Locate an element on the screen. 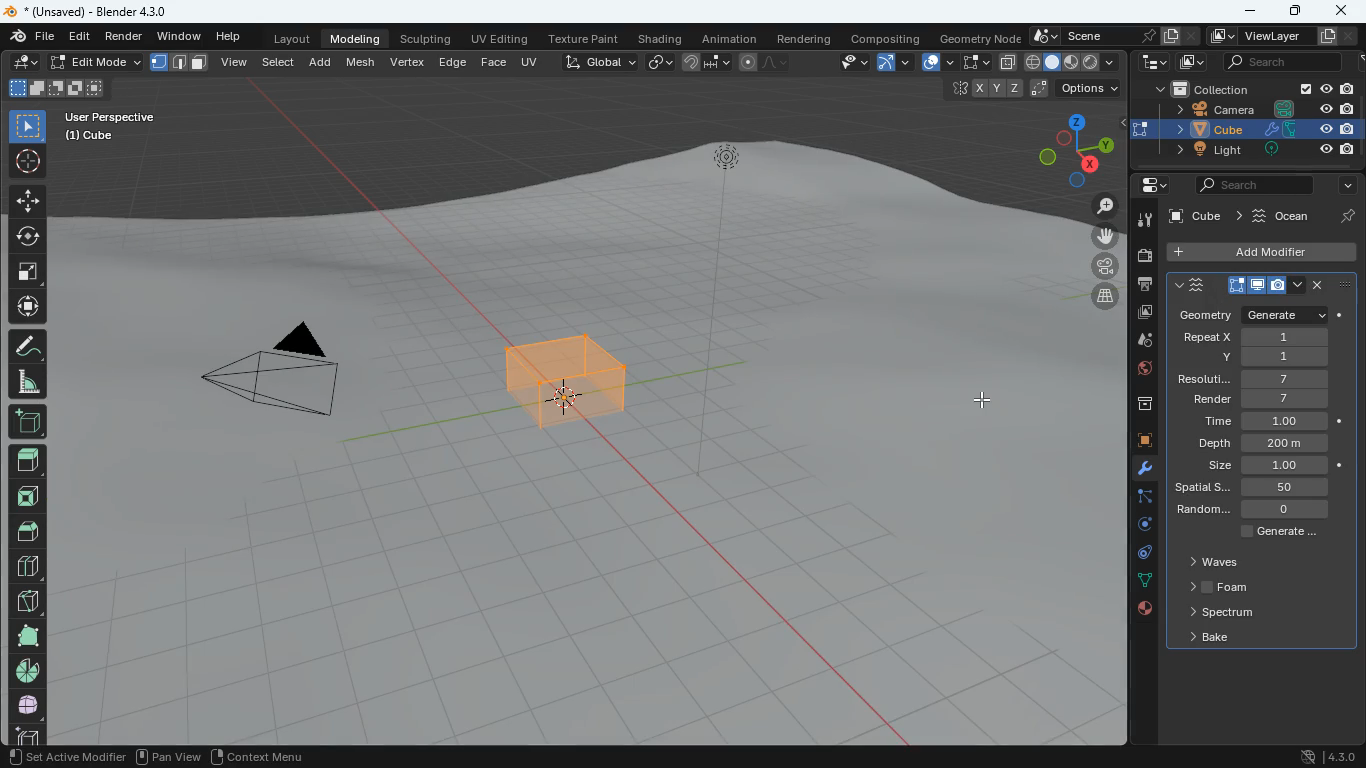 This screenshot has width=1366, height=768. blender is located at coordinates (96, 11).